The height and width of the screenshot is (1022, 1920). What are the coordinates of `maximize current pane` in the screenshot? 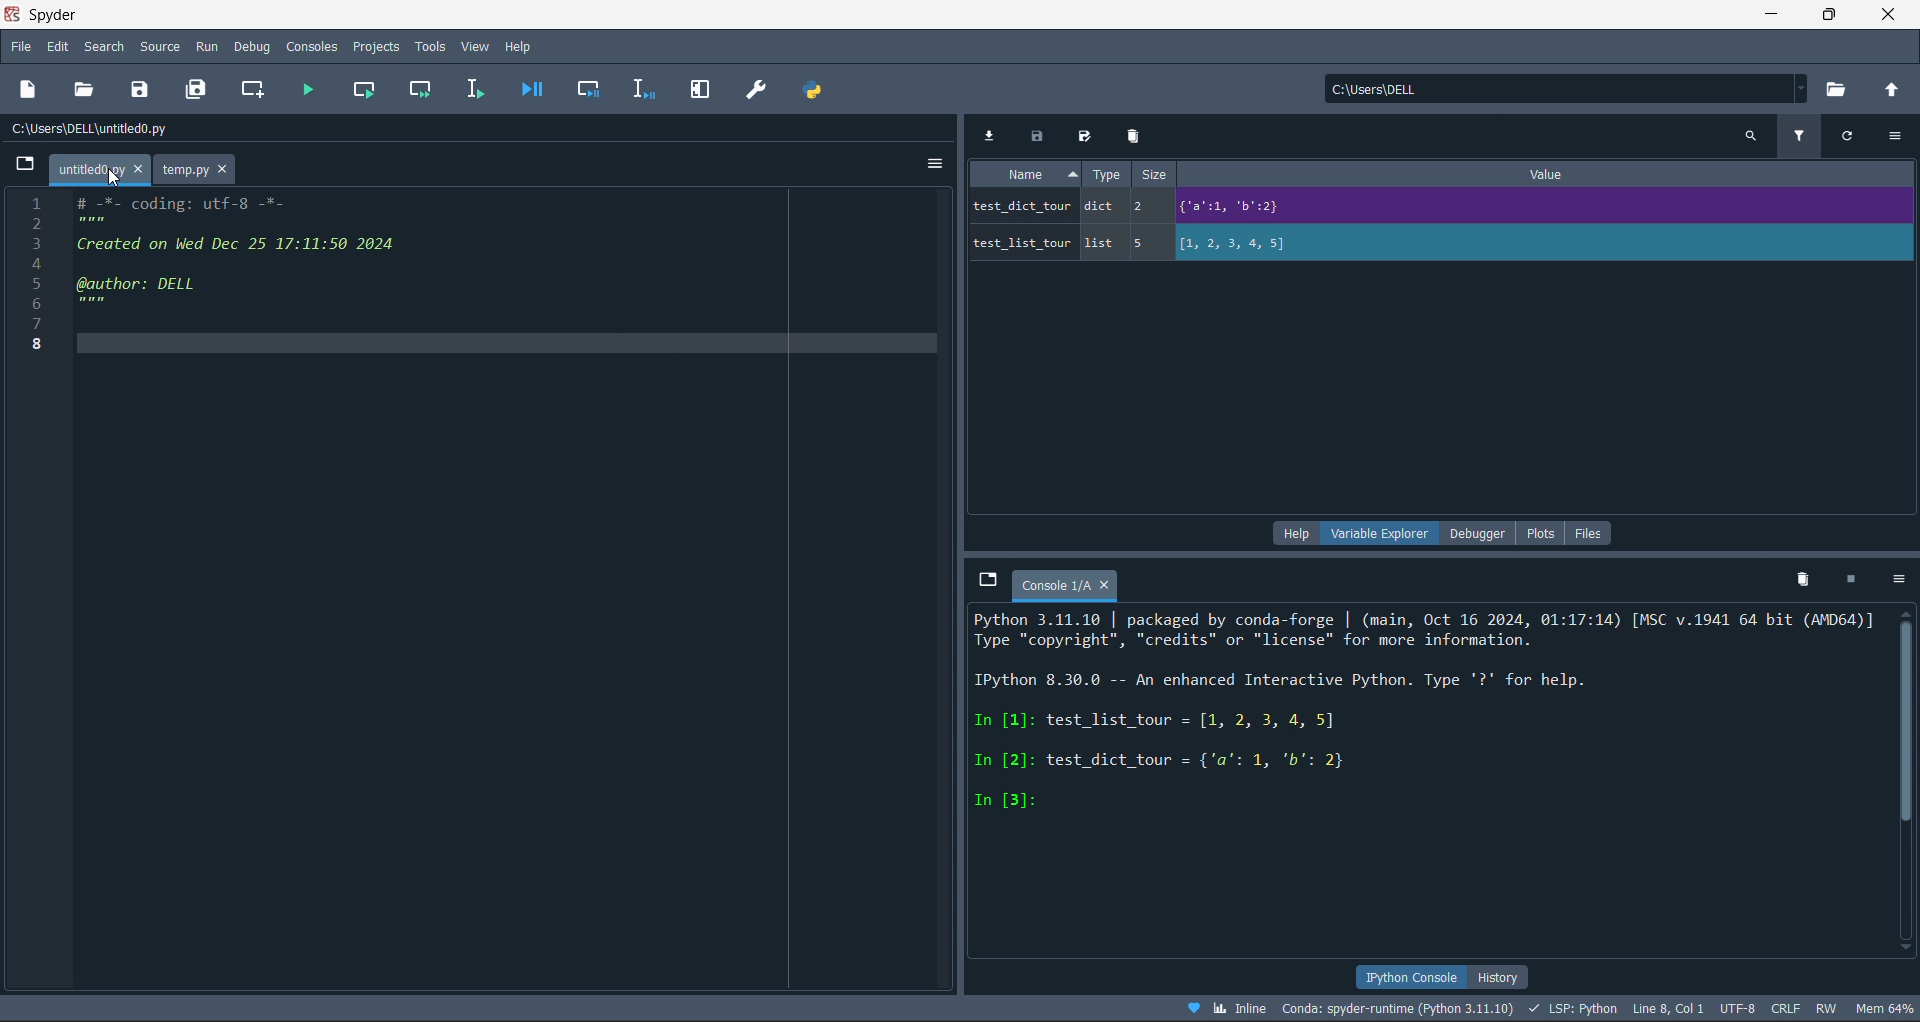 It's located at (701, 90).